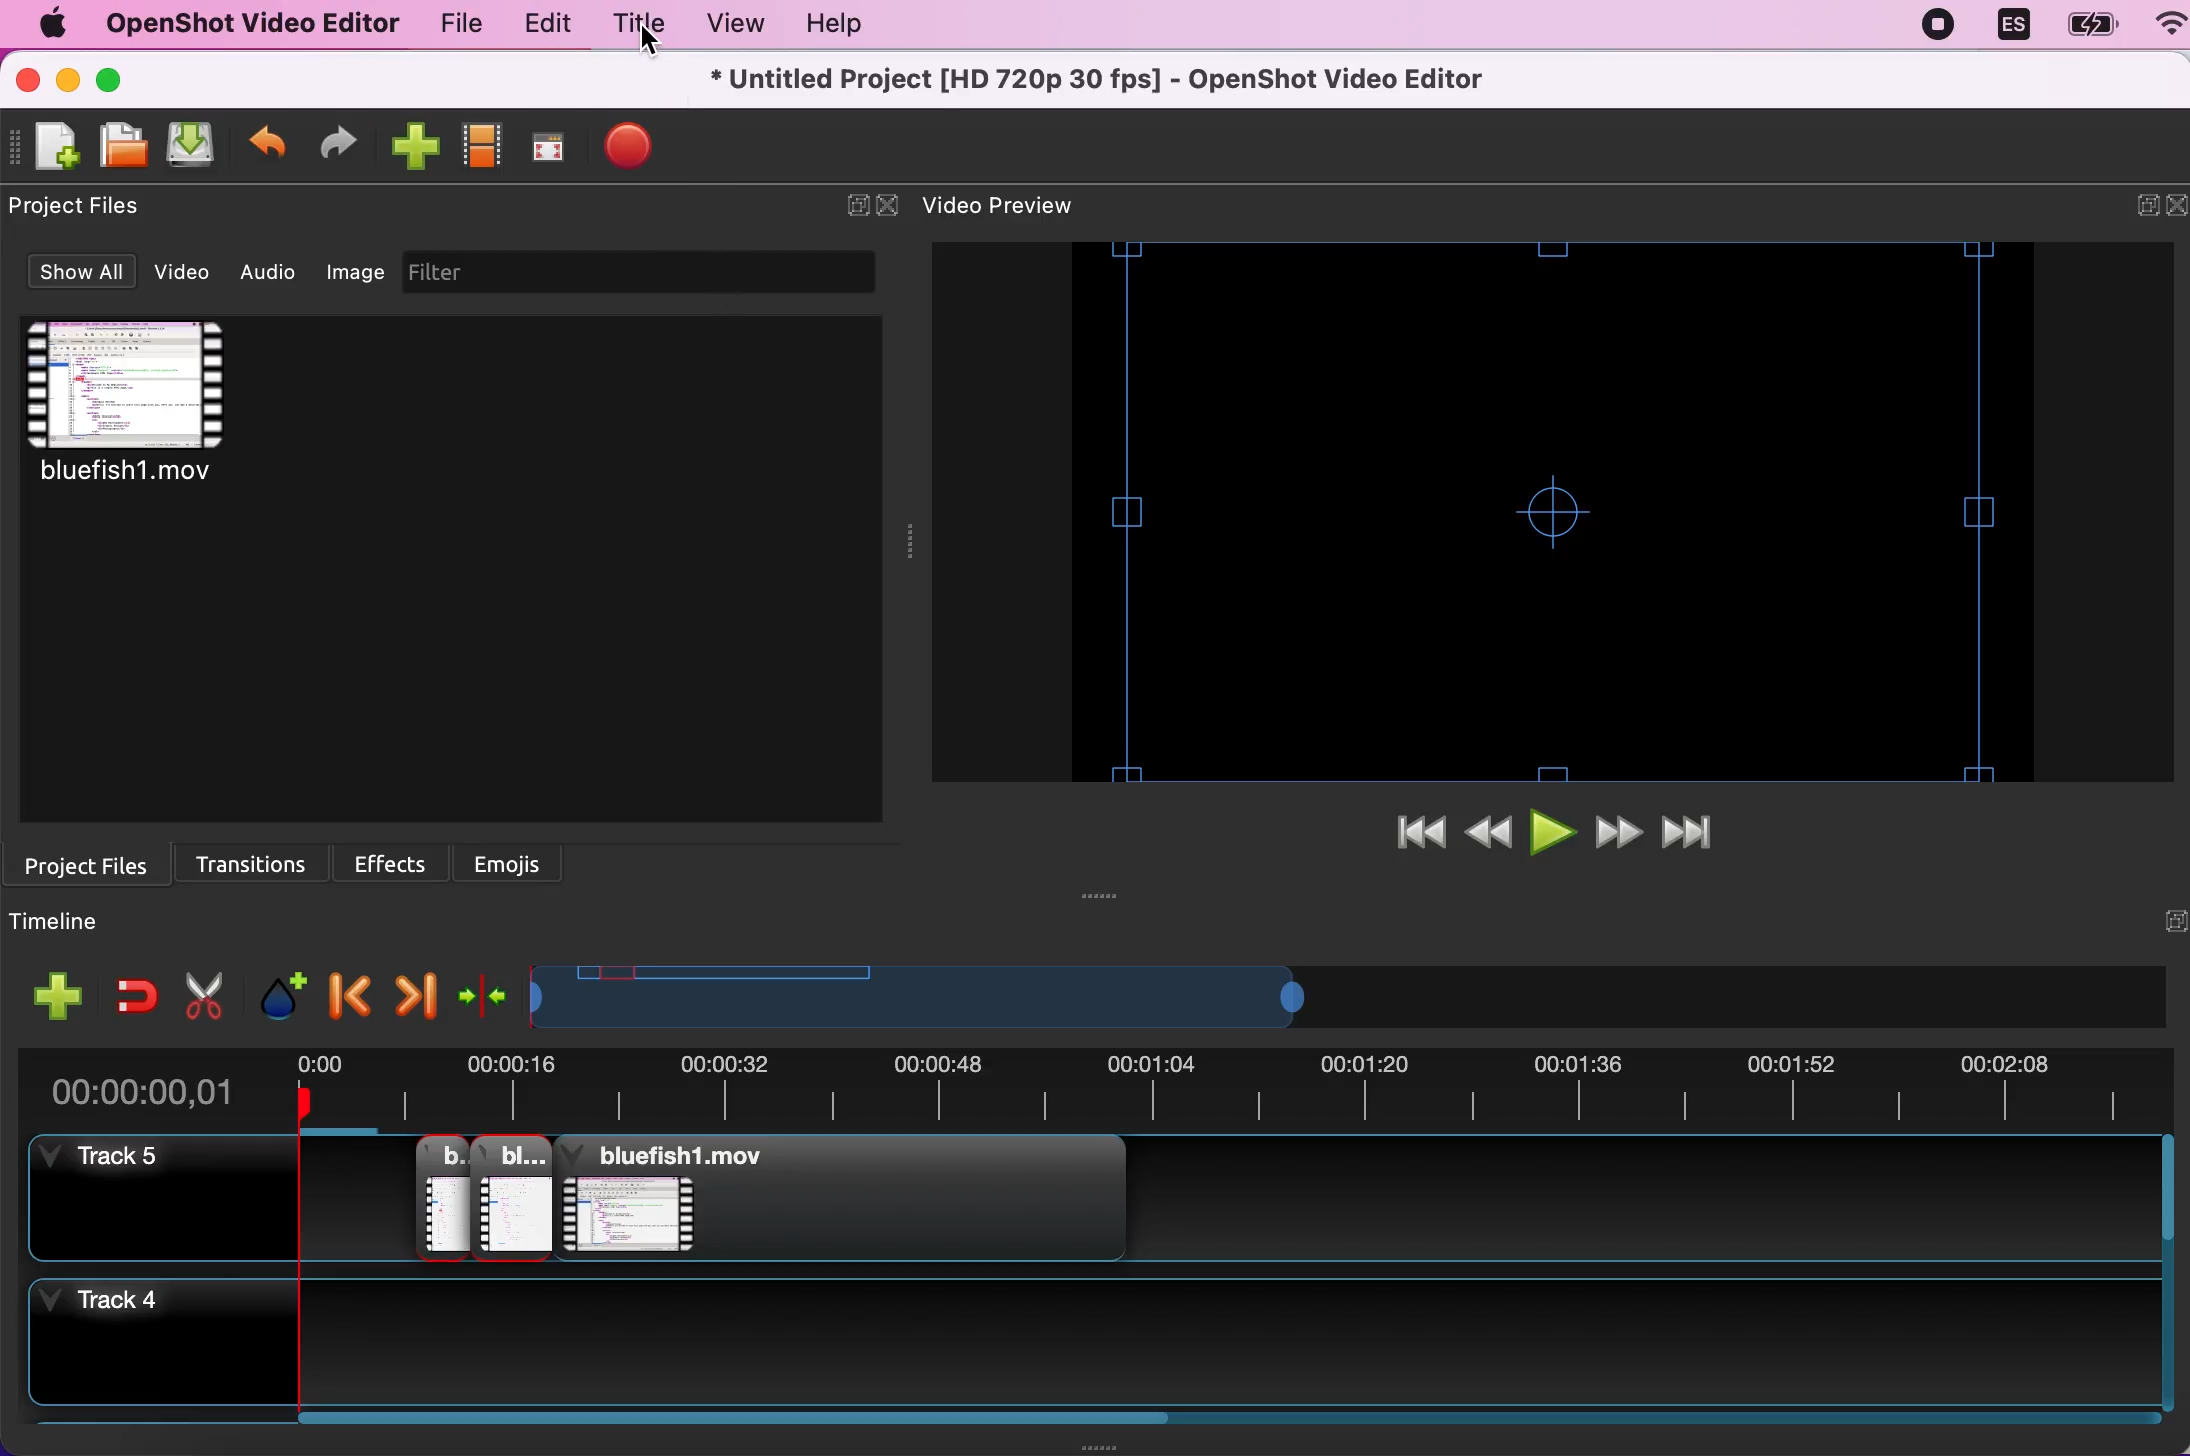 The height and width of the screenshot is (1456, 2190). I want to click on undo, so click(268, 149).